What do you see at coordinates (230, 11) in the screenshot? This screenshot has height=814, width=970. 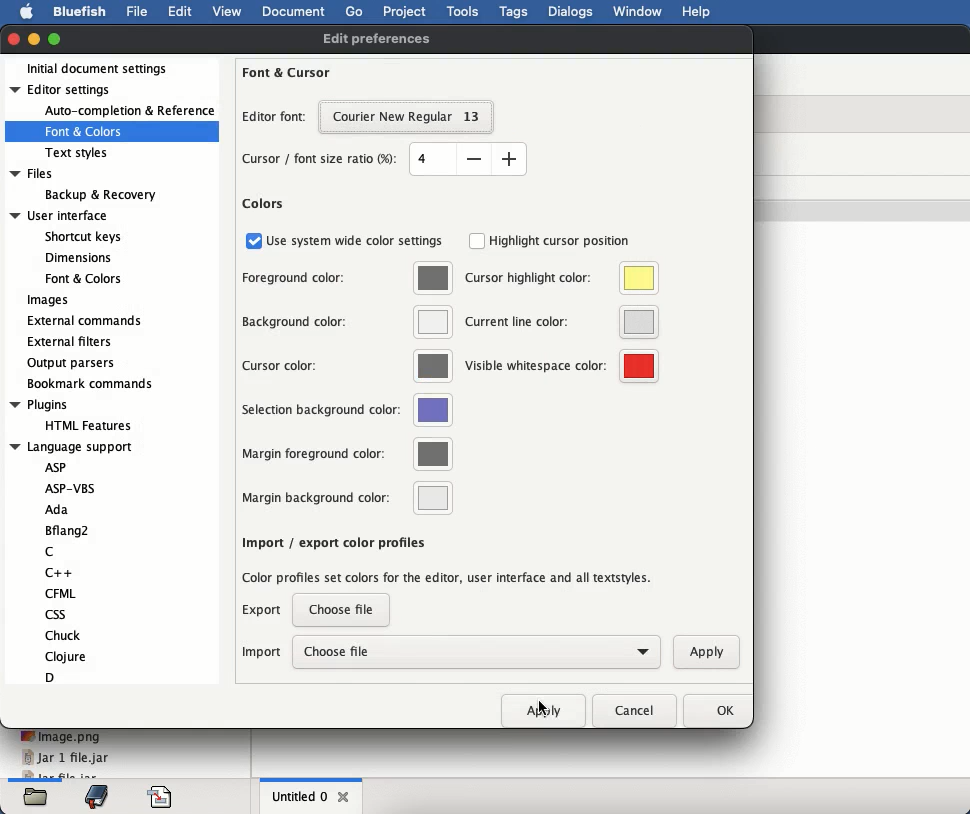 I see `view` at bounding box center [230, 11].